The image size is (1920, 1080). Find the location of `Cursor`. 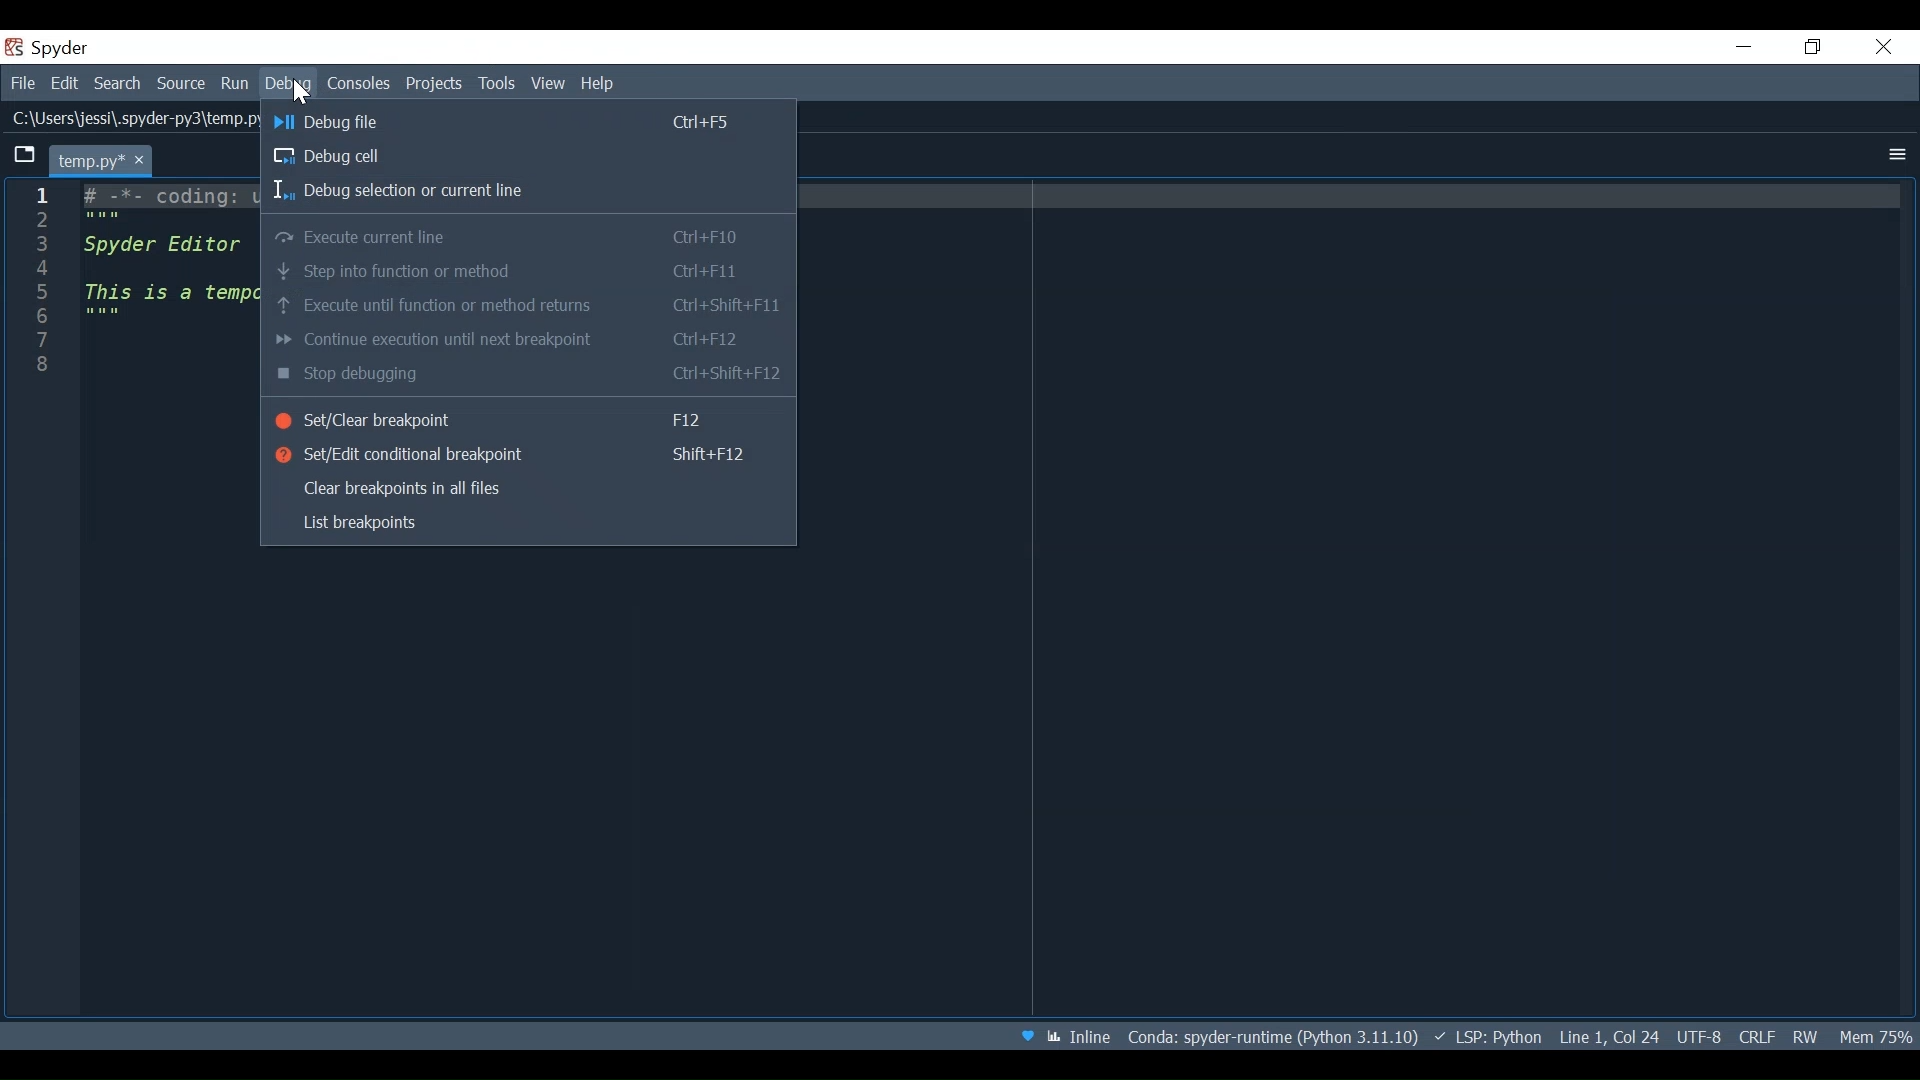

Cursor is located at coordinates (298, 93).